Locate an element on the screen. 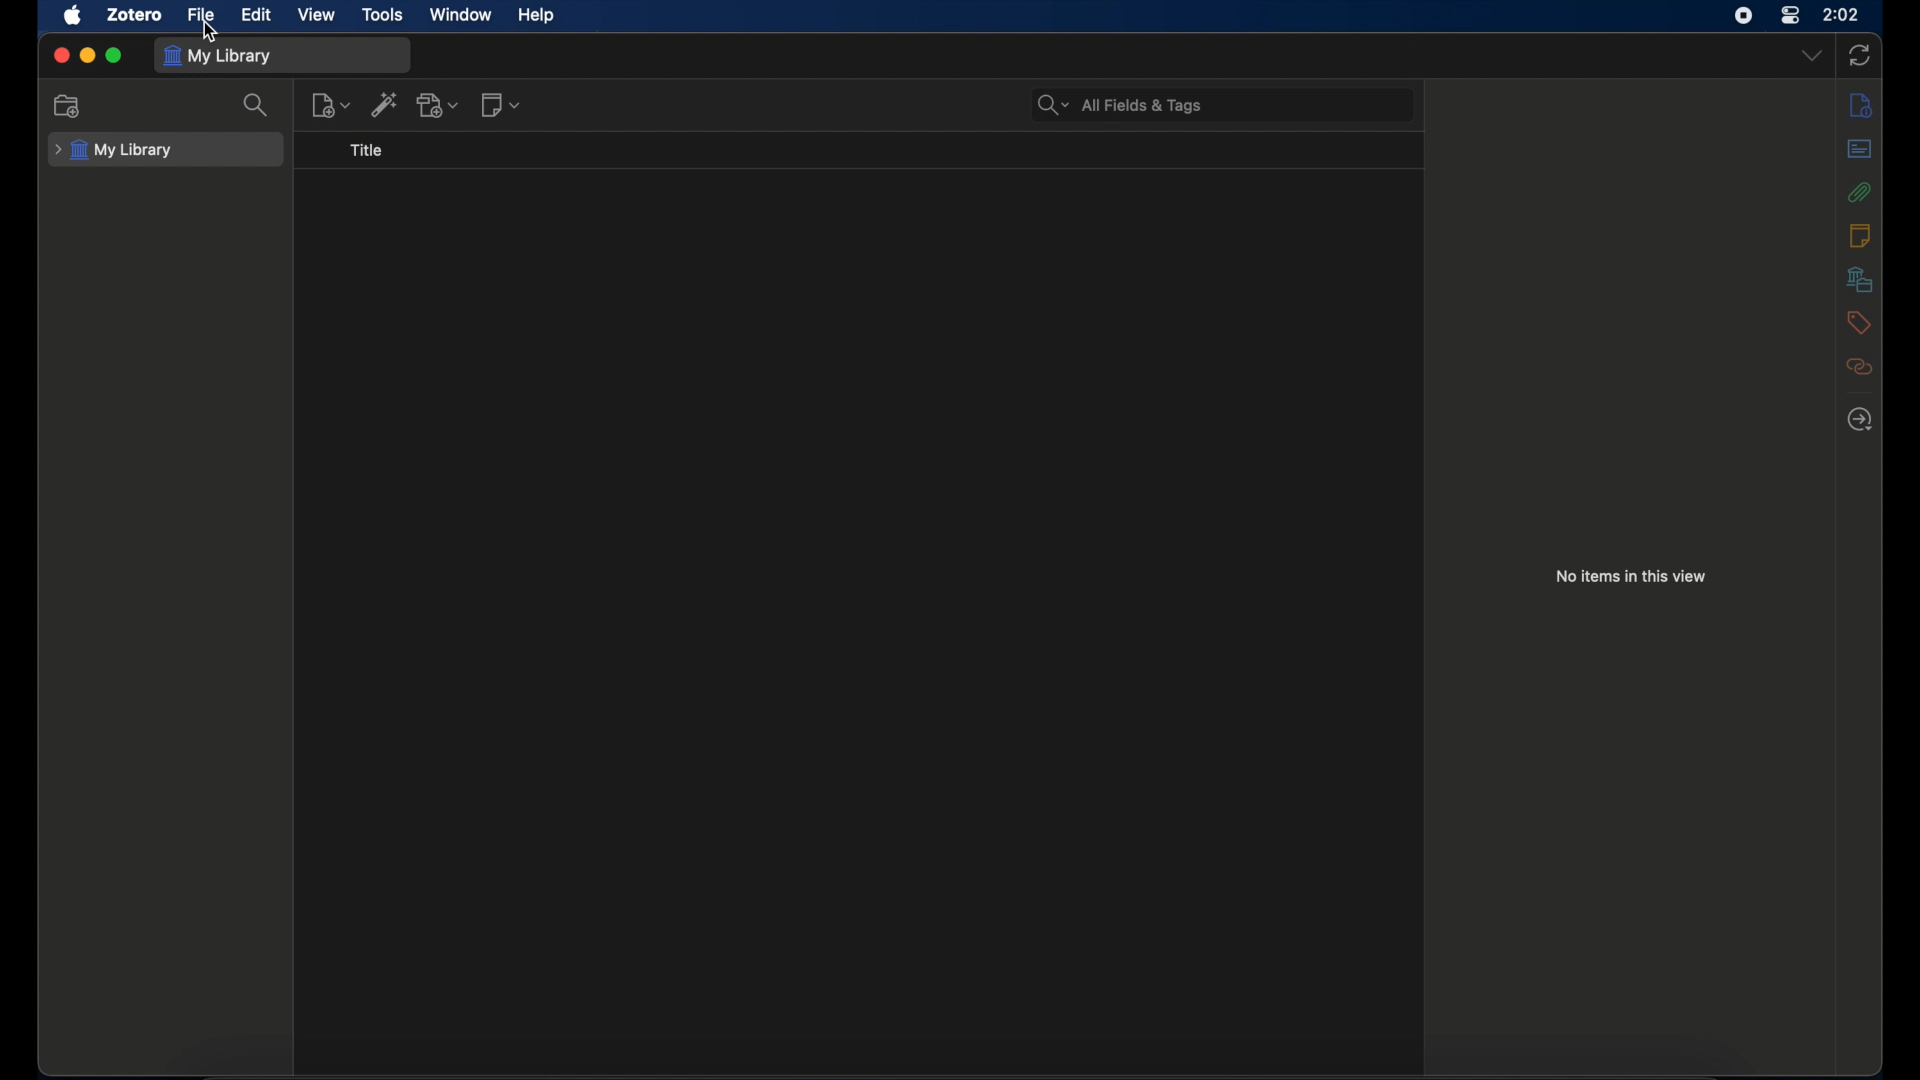  file is located at coordinates (202, 15).